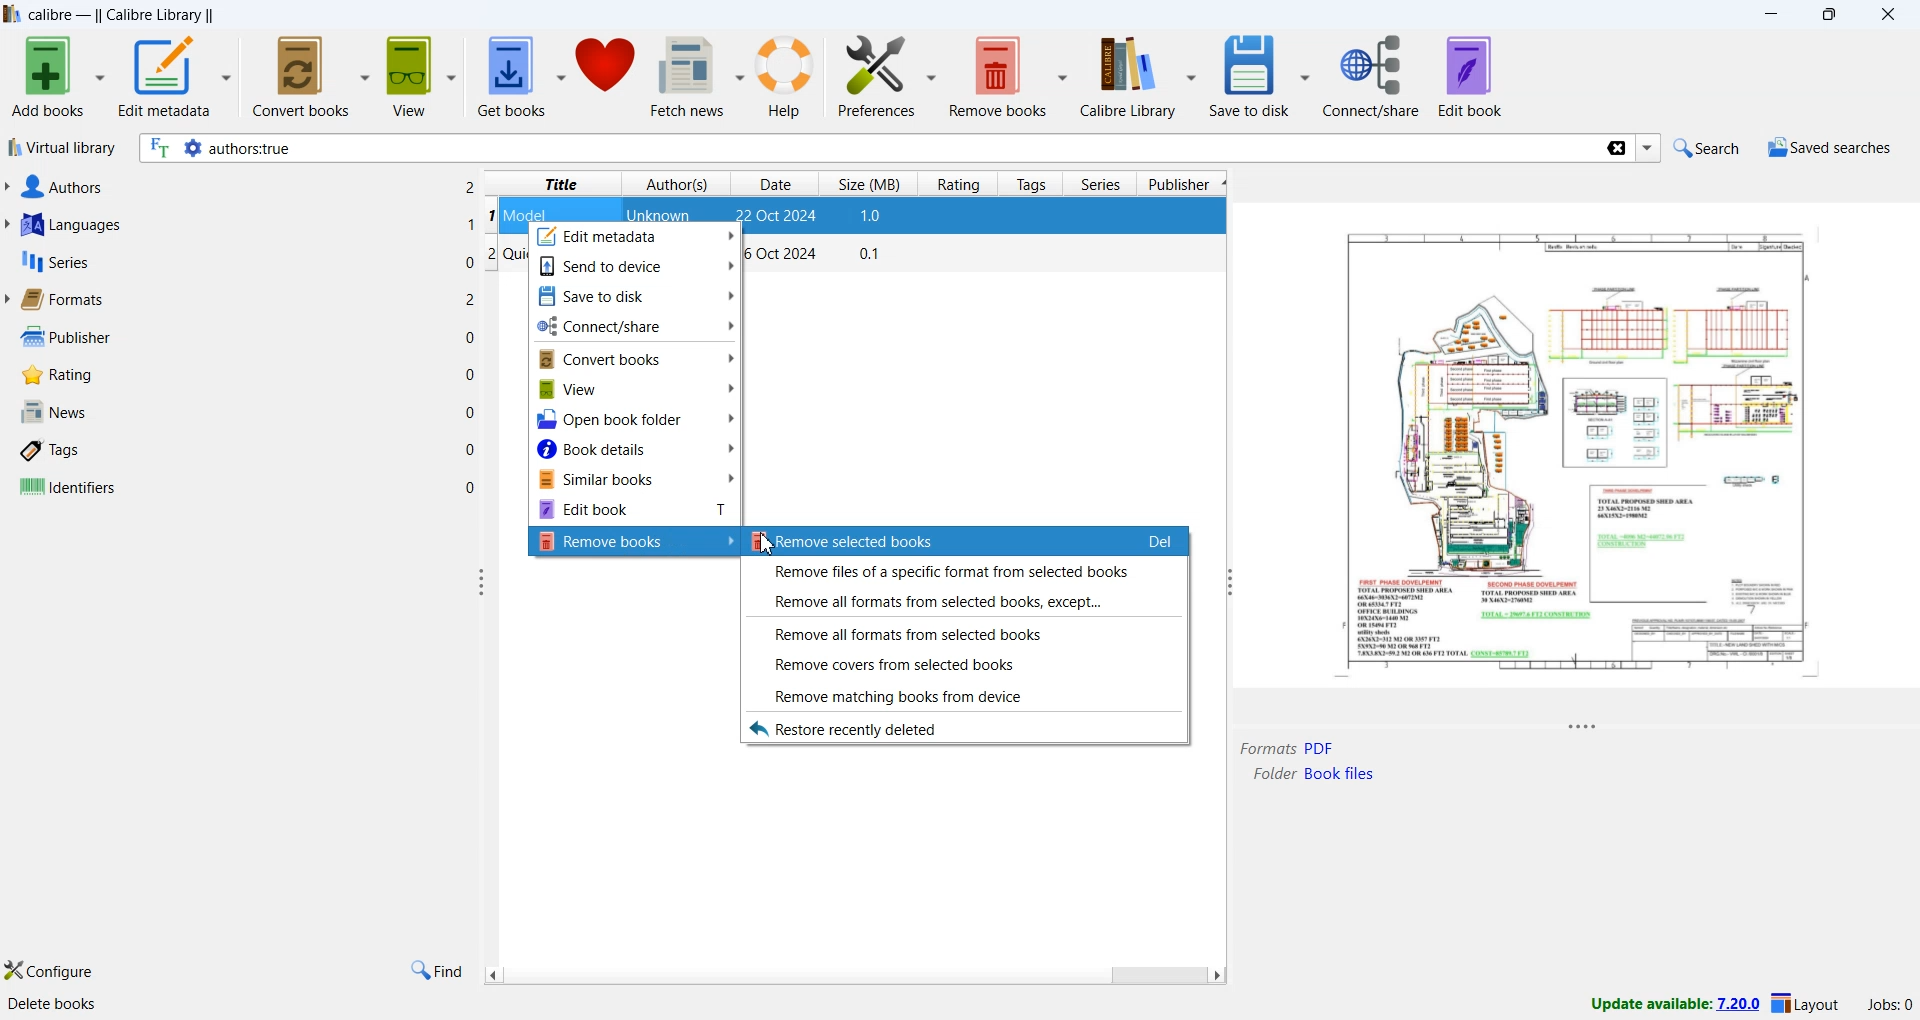  Describe the element at coordinates (471, 224) in the screenshot. I see `1` at that location.